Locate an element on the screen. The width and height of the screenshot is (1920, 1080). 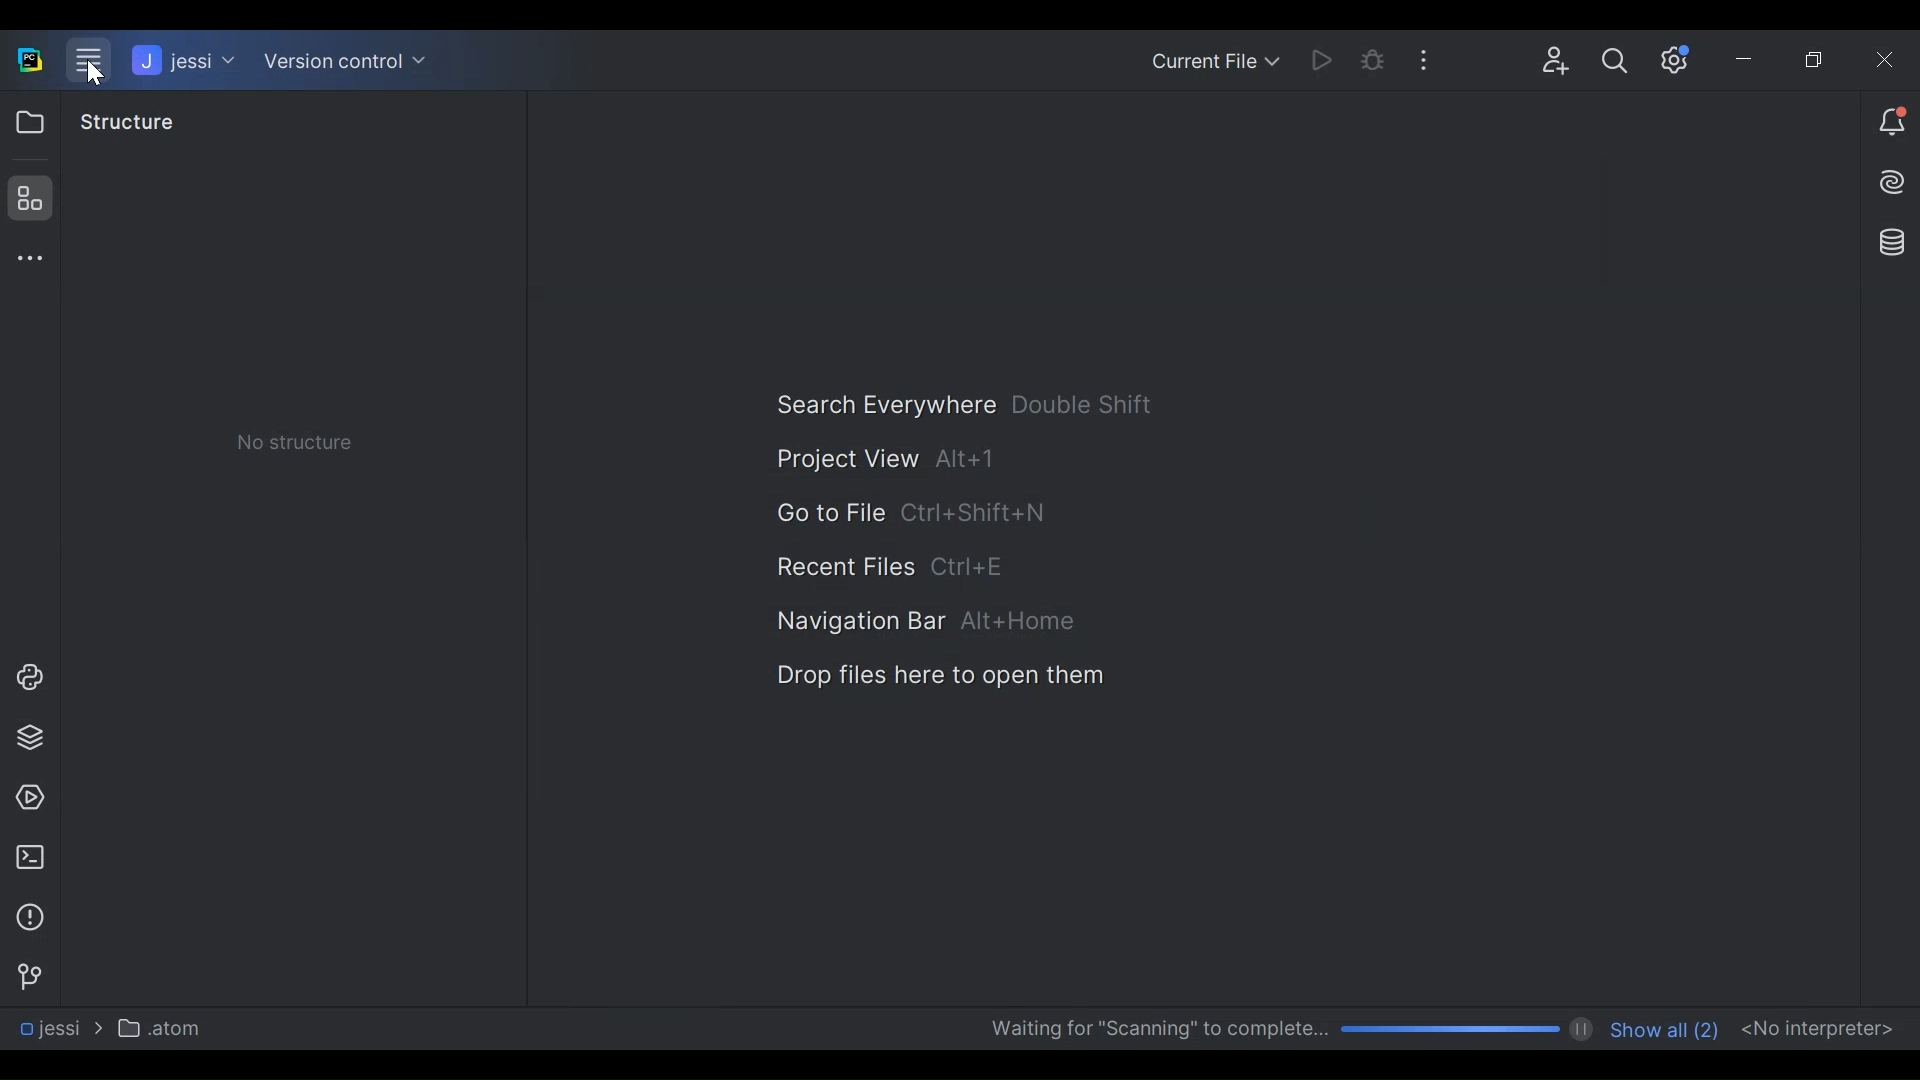
Show all number of files is located at coordinates (1667, 1027).